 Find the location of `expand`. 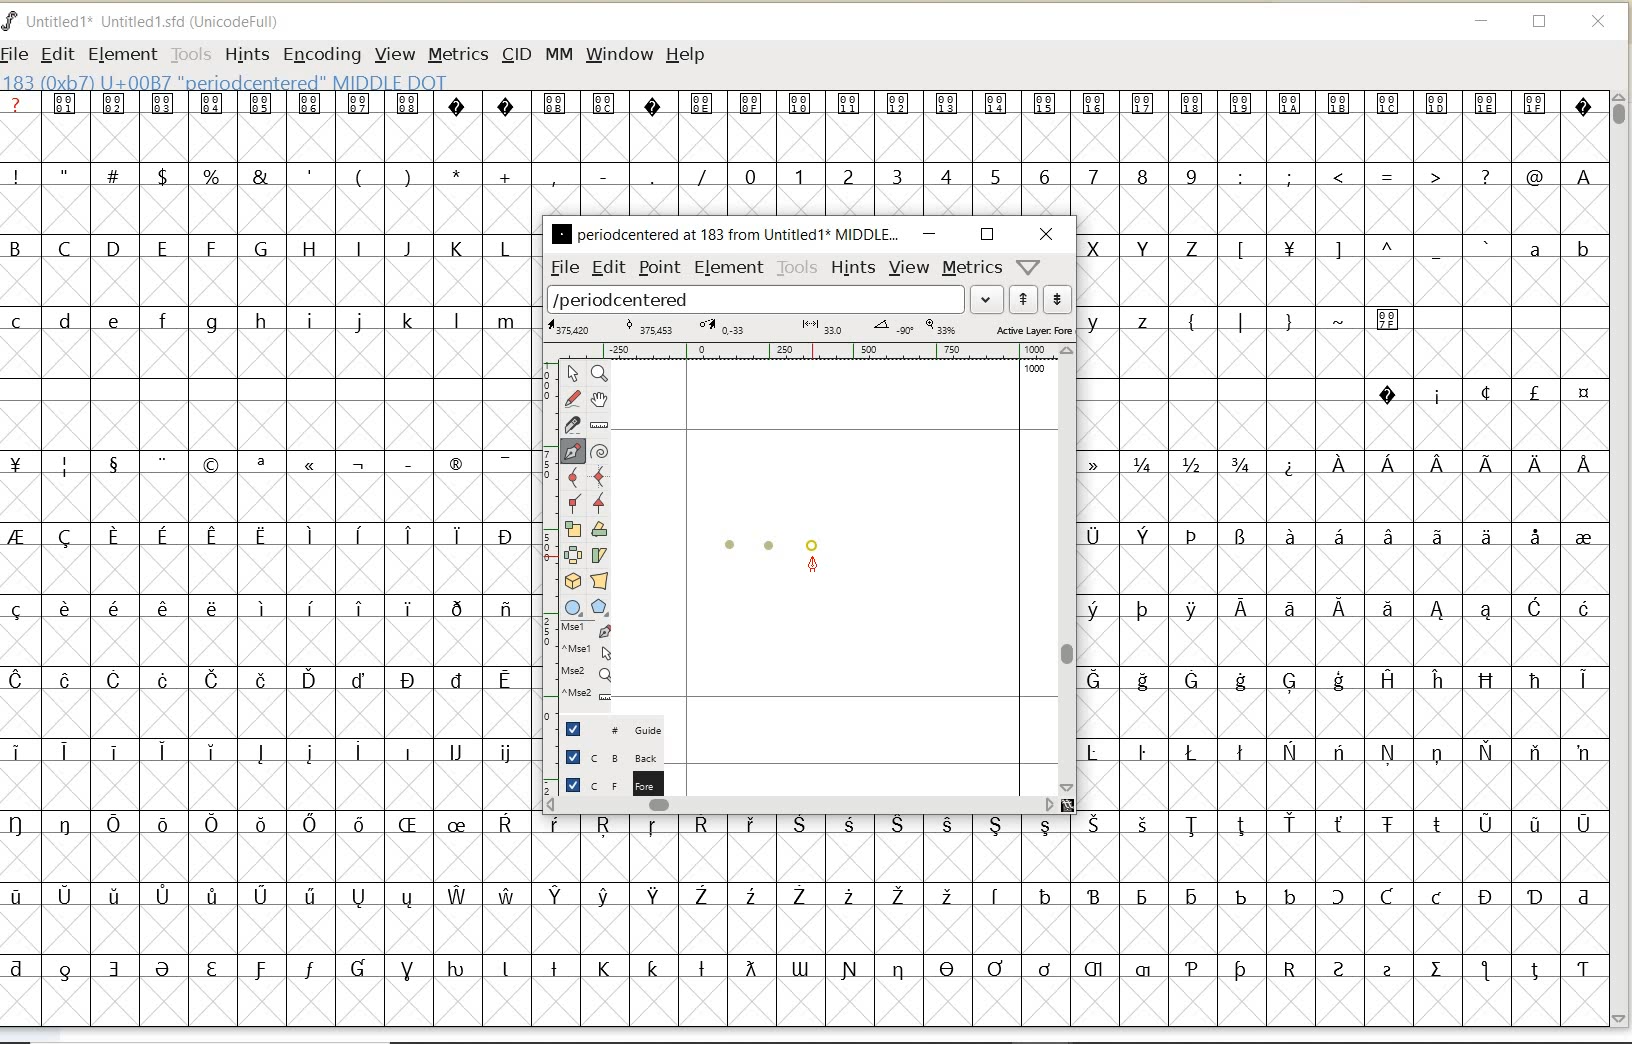

expand is located at coordinates (987, 298).